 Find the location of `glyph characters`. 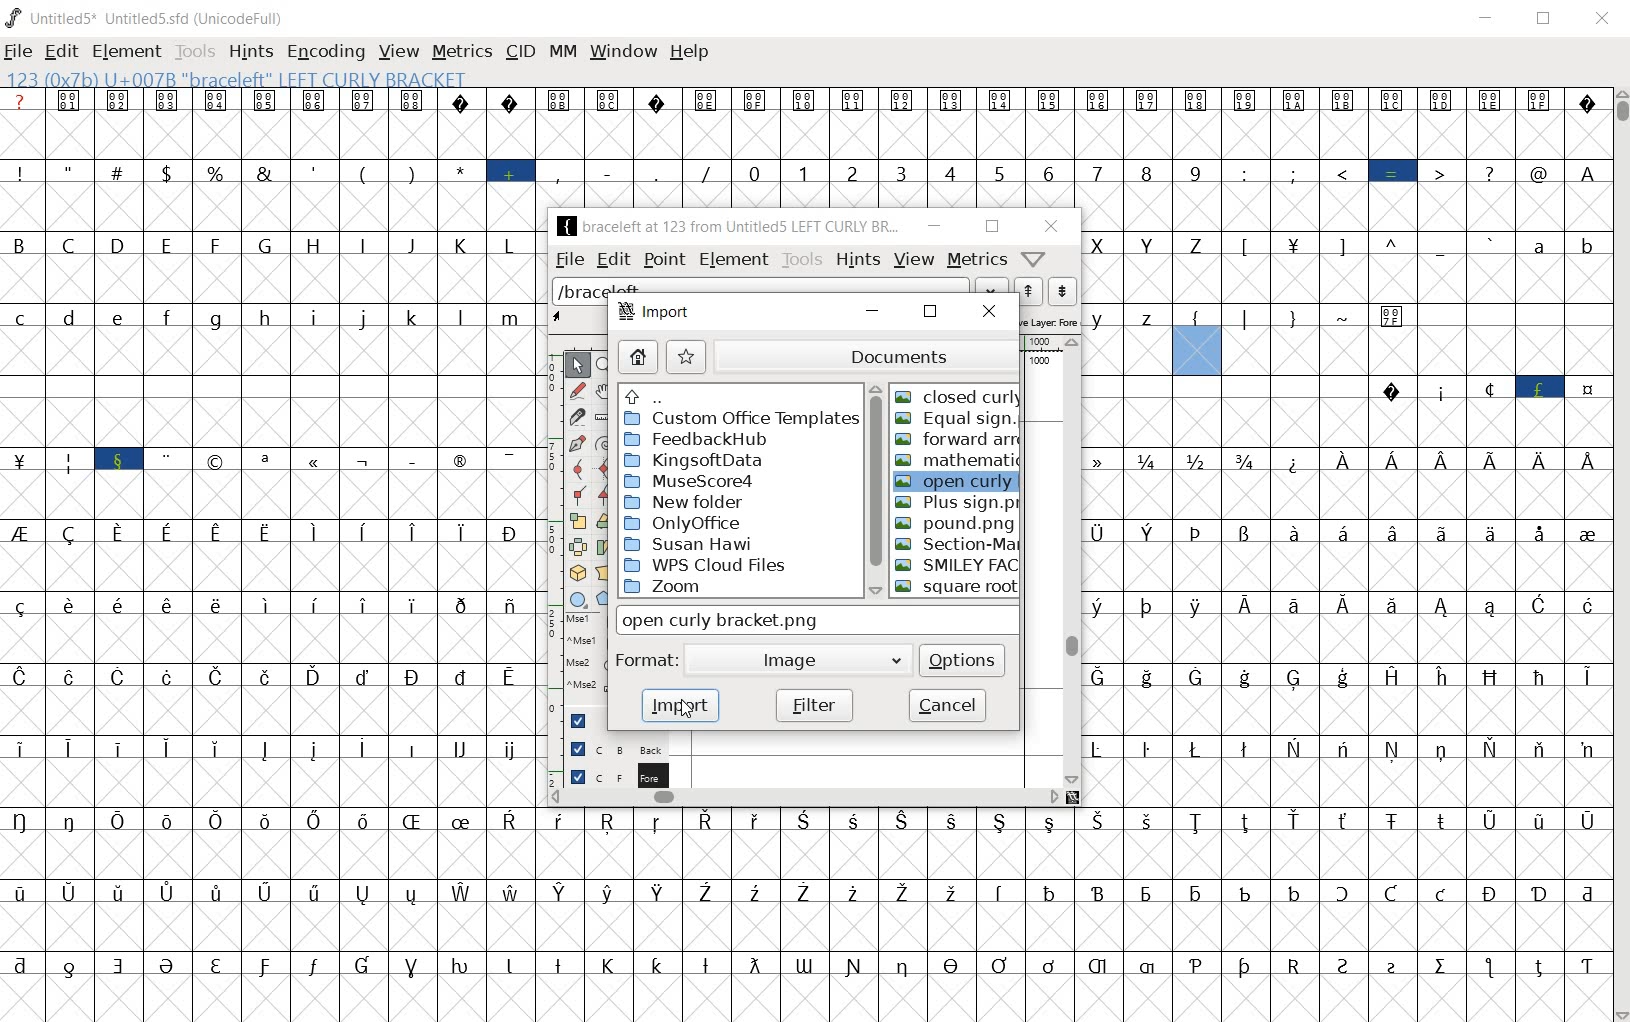

glyph characters is located at coordinates (267, 555).